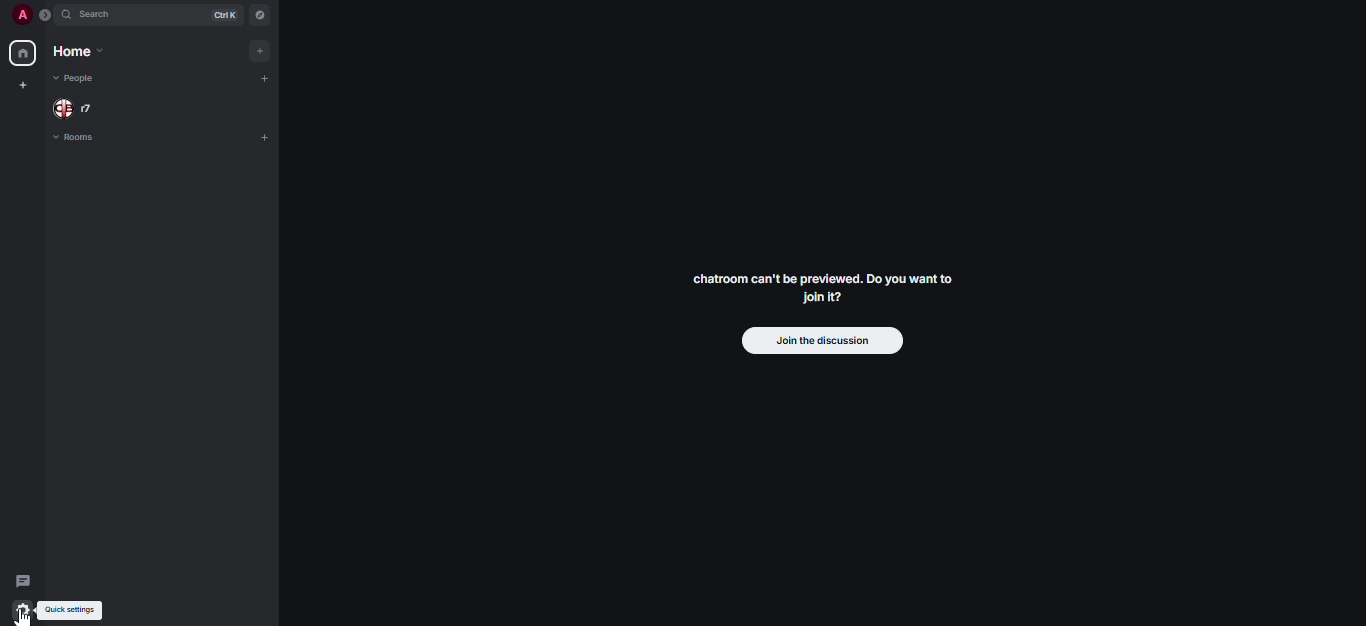 Image resolution: width=1366 pixels, height=626 pixels. Describe the element at coordinates (78, 51) in the screenshot. I see `home` at that location.